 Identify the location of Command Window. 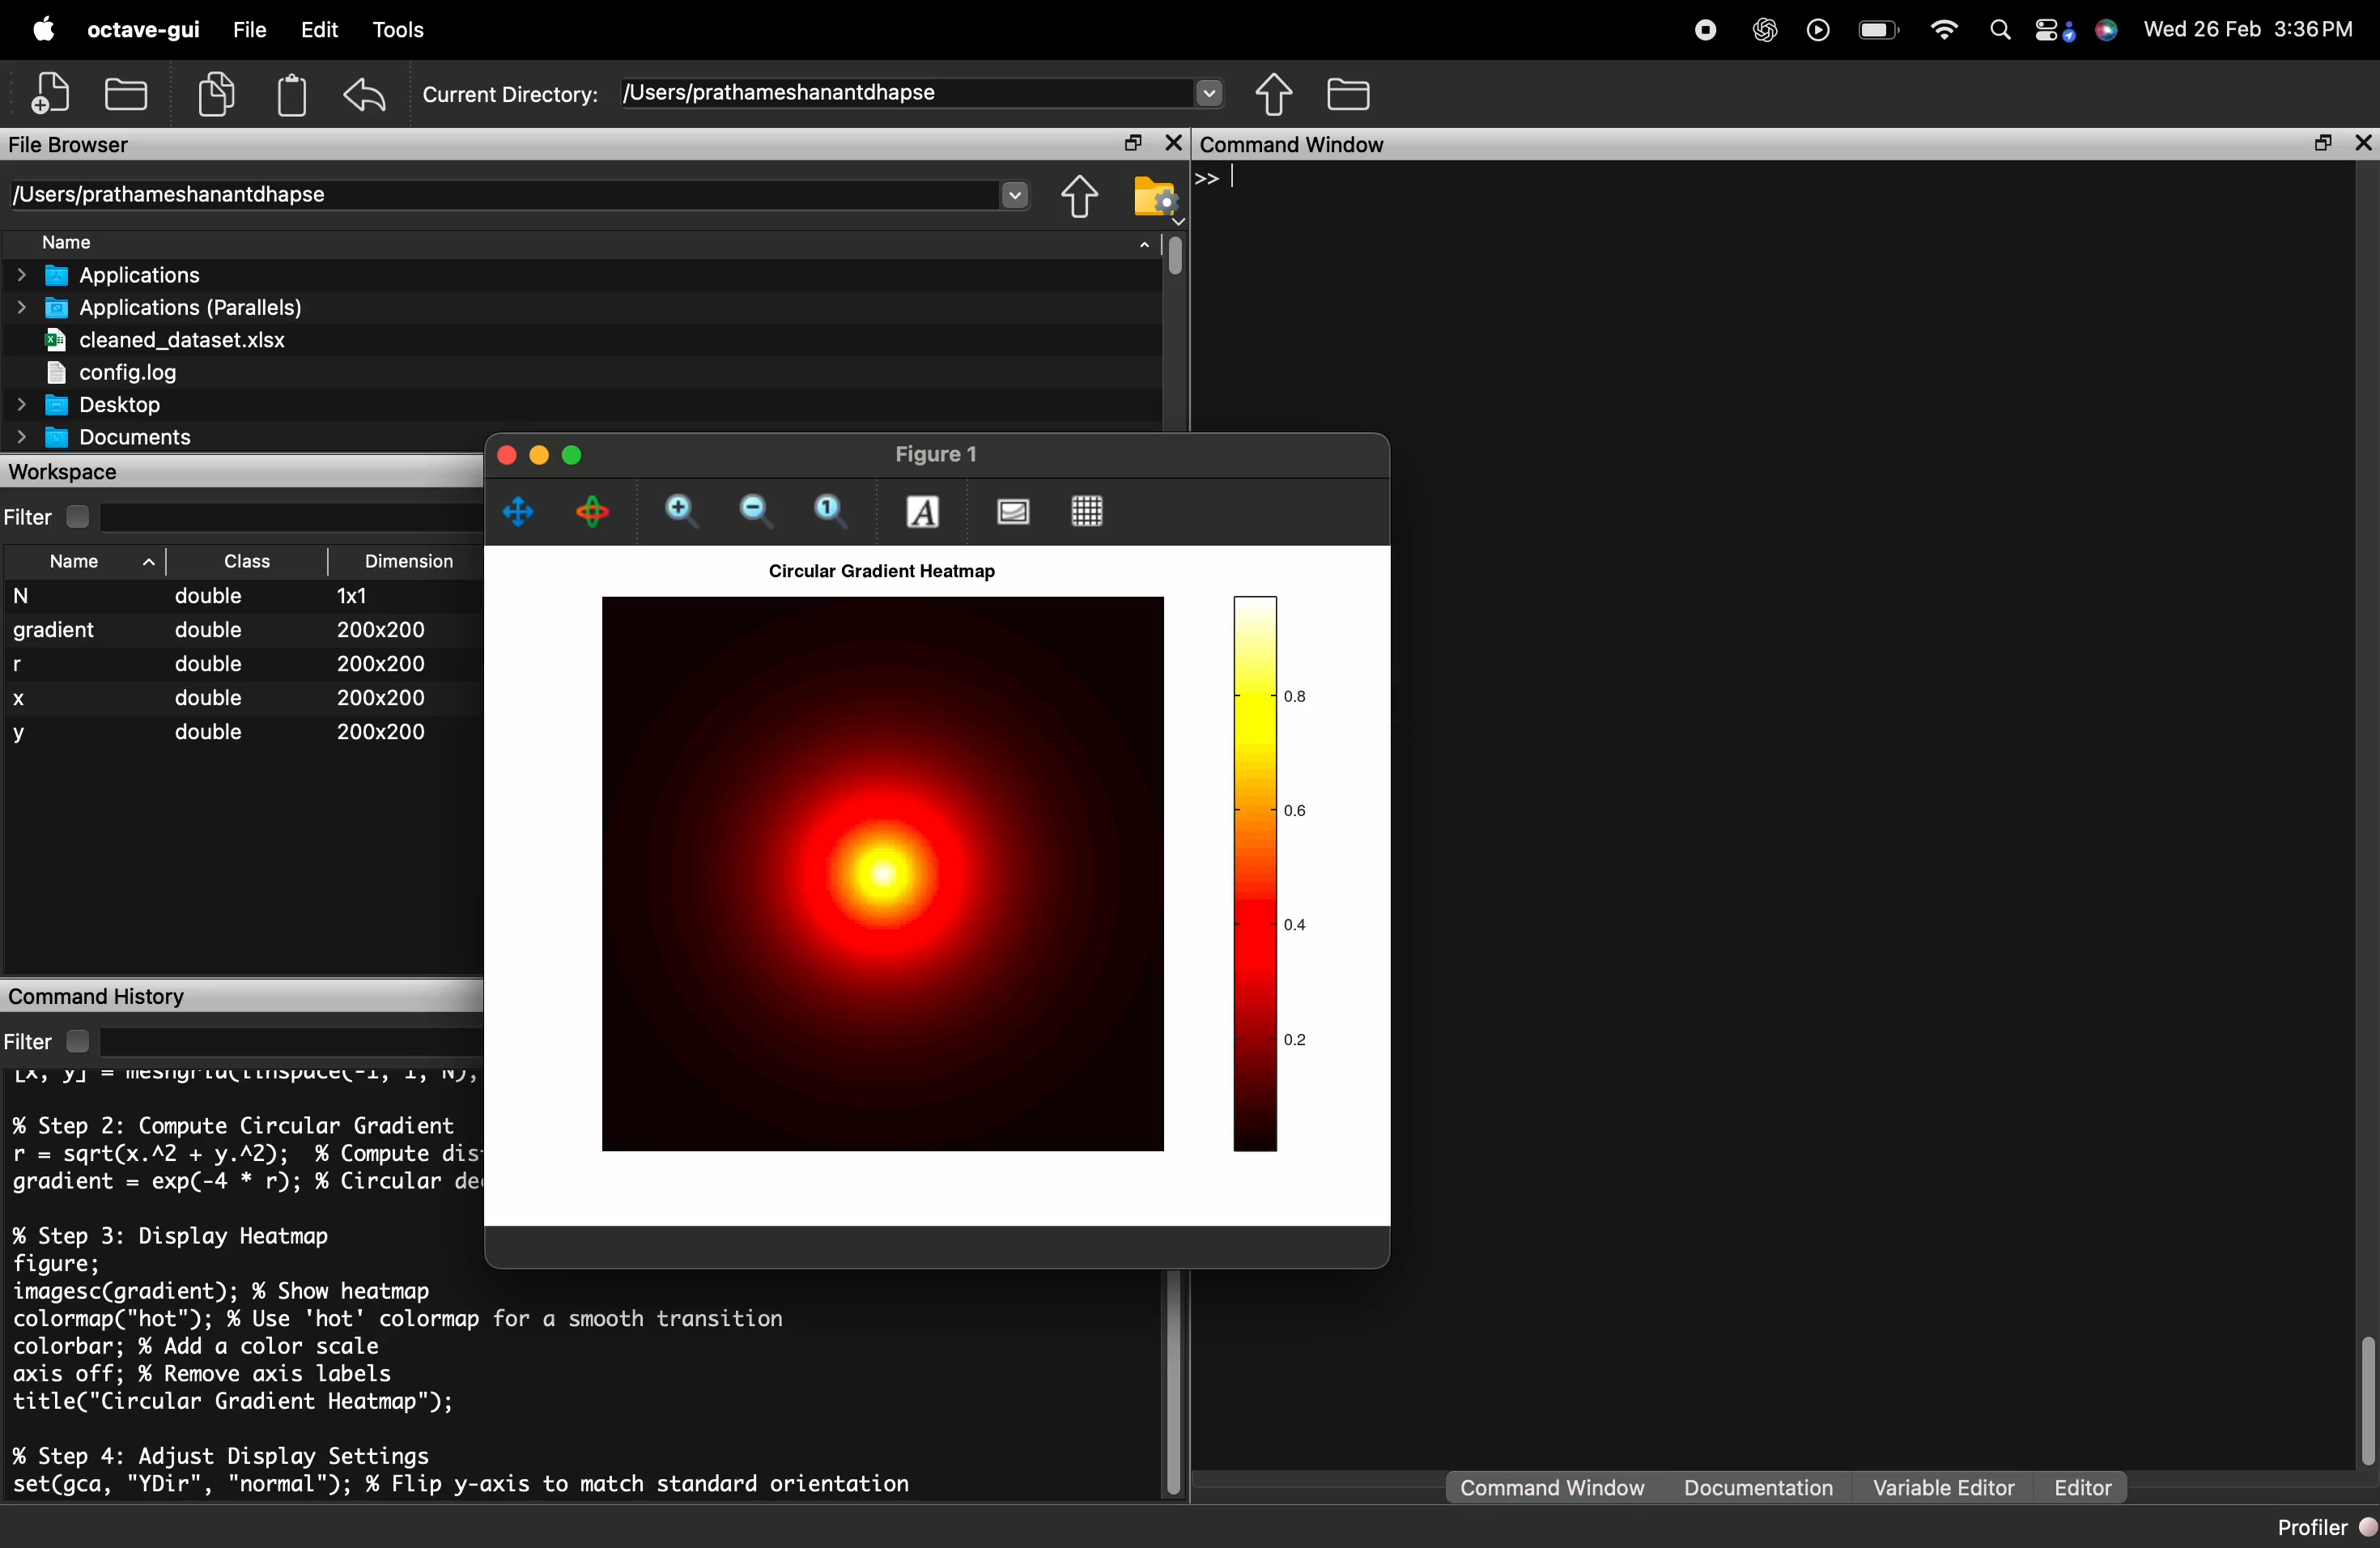
(1546, 1488).